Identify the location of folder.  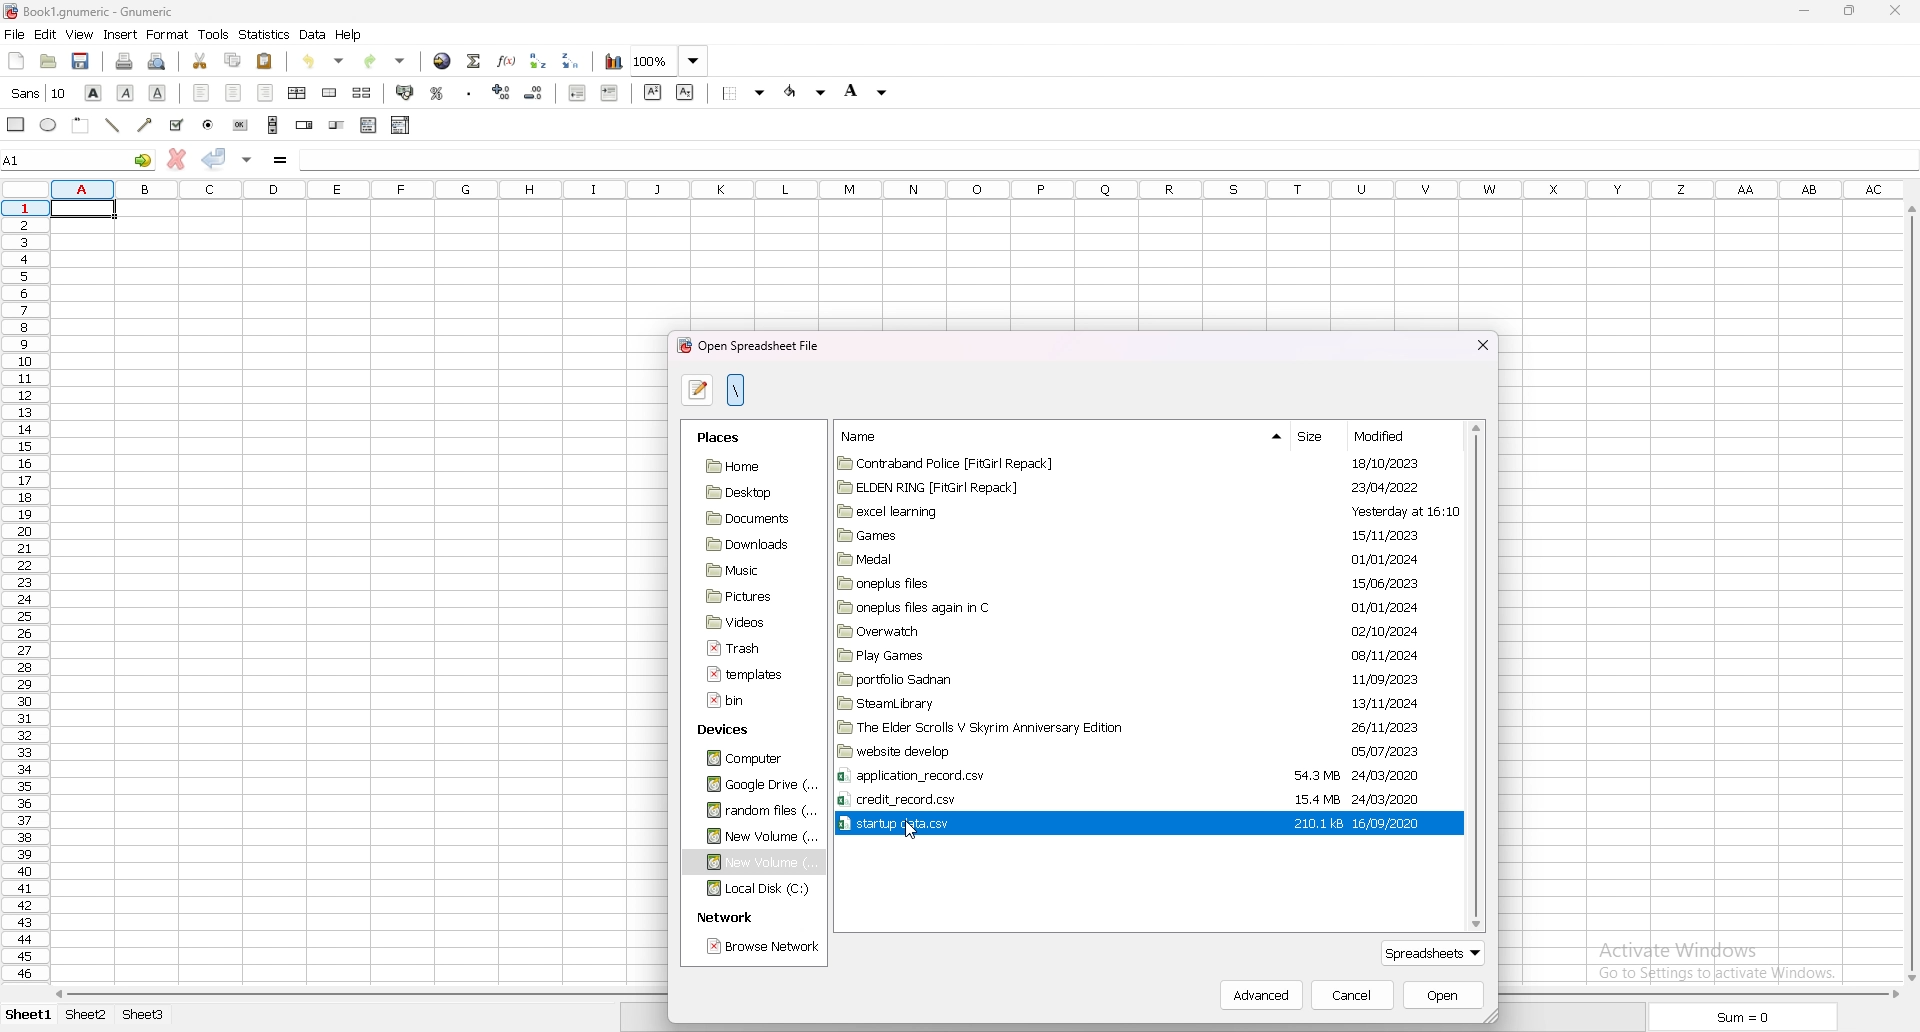
(743, 570).